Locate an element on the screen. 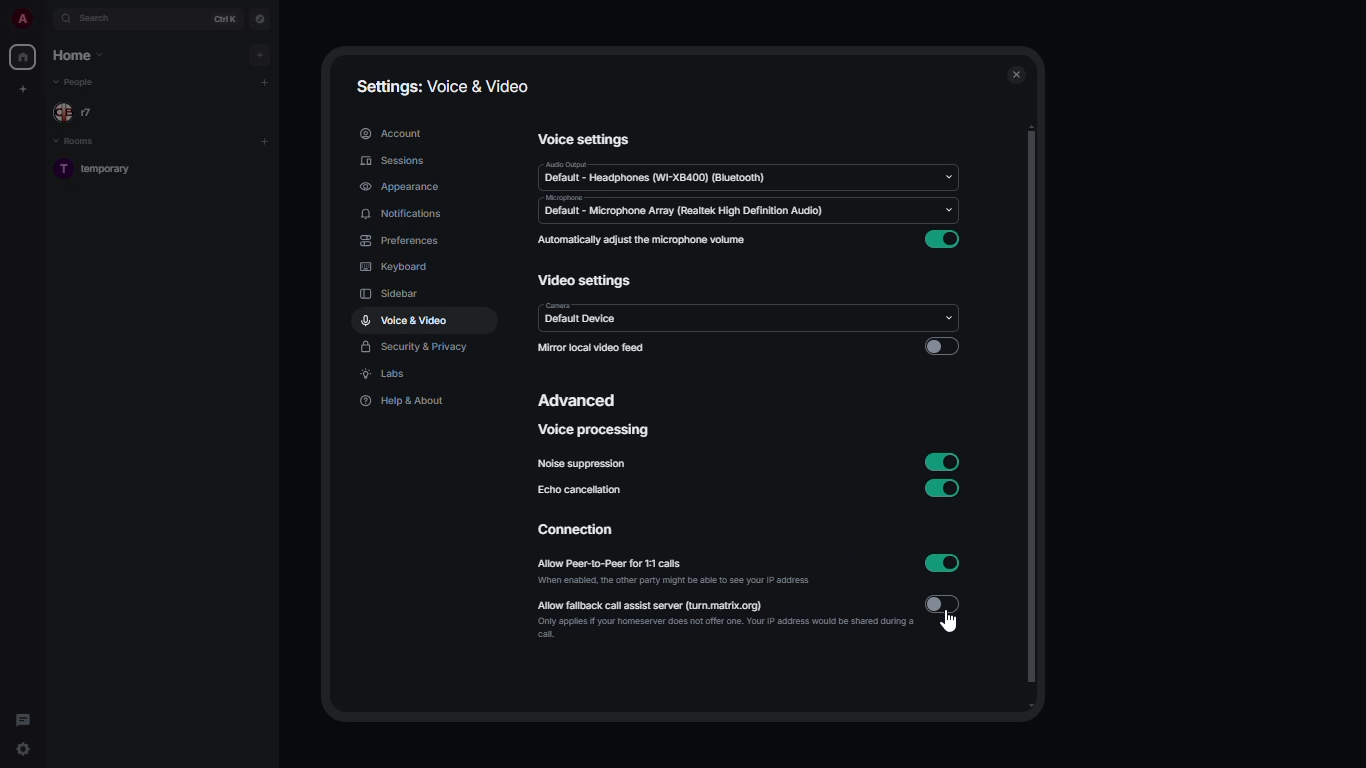  rooms is located at coordinates (83, 140).